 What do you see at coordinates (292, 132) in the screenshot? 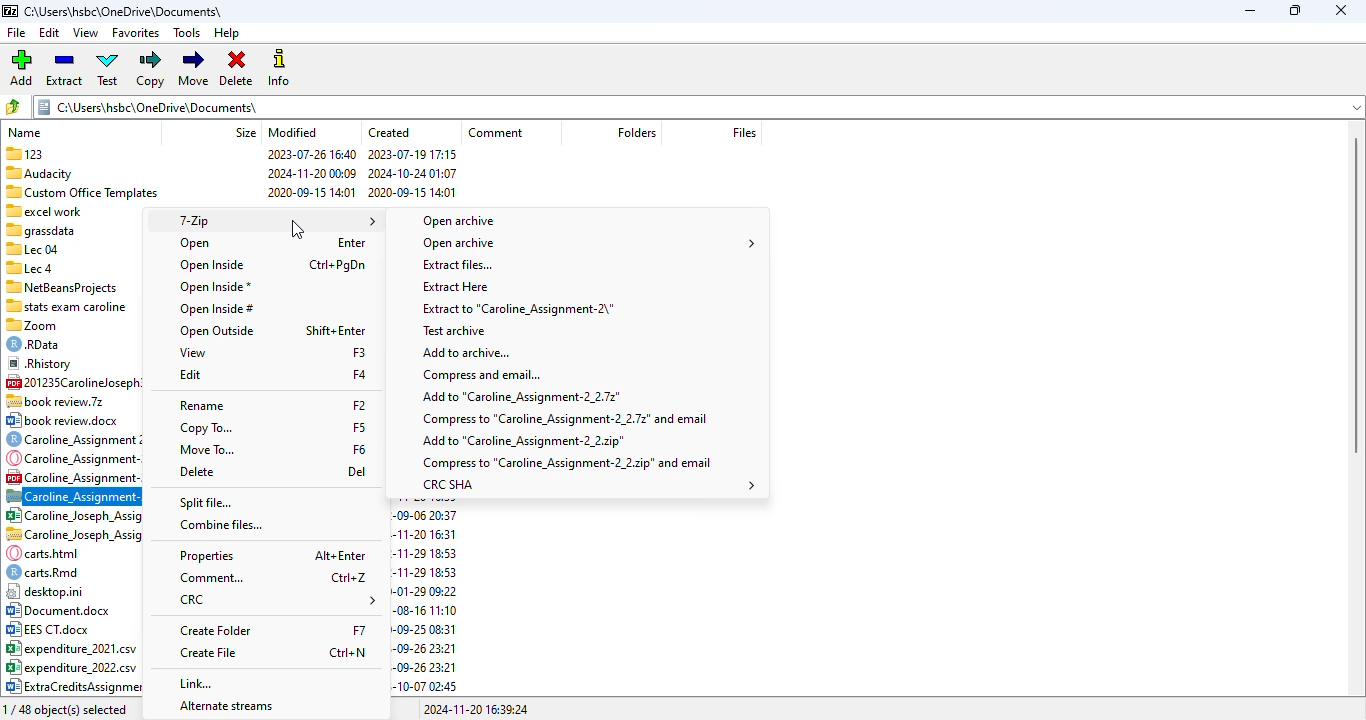
I see `modified` at bounding box center [292, 132].